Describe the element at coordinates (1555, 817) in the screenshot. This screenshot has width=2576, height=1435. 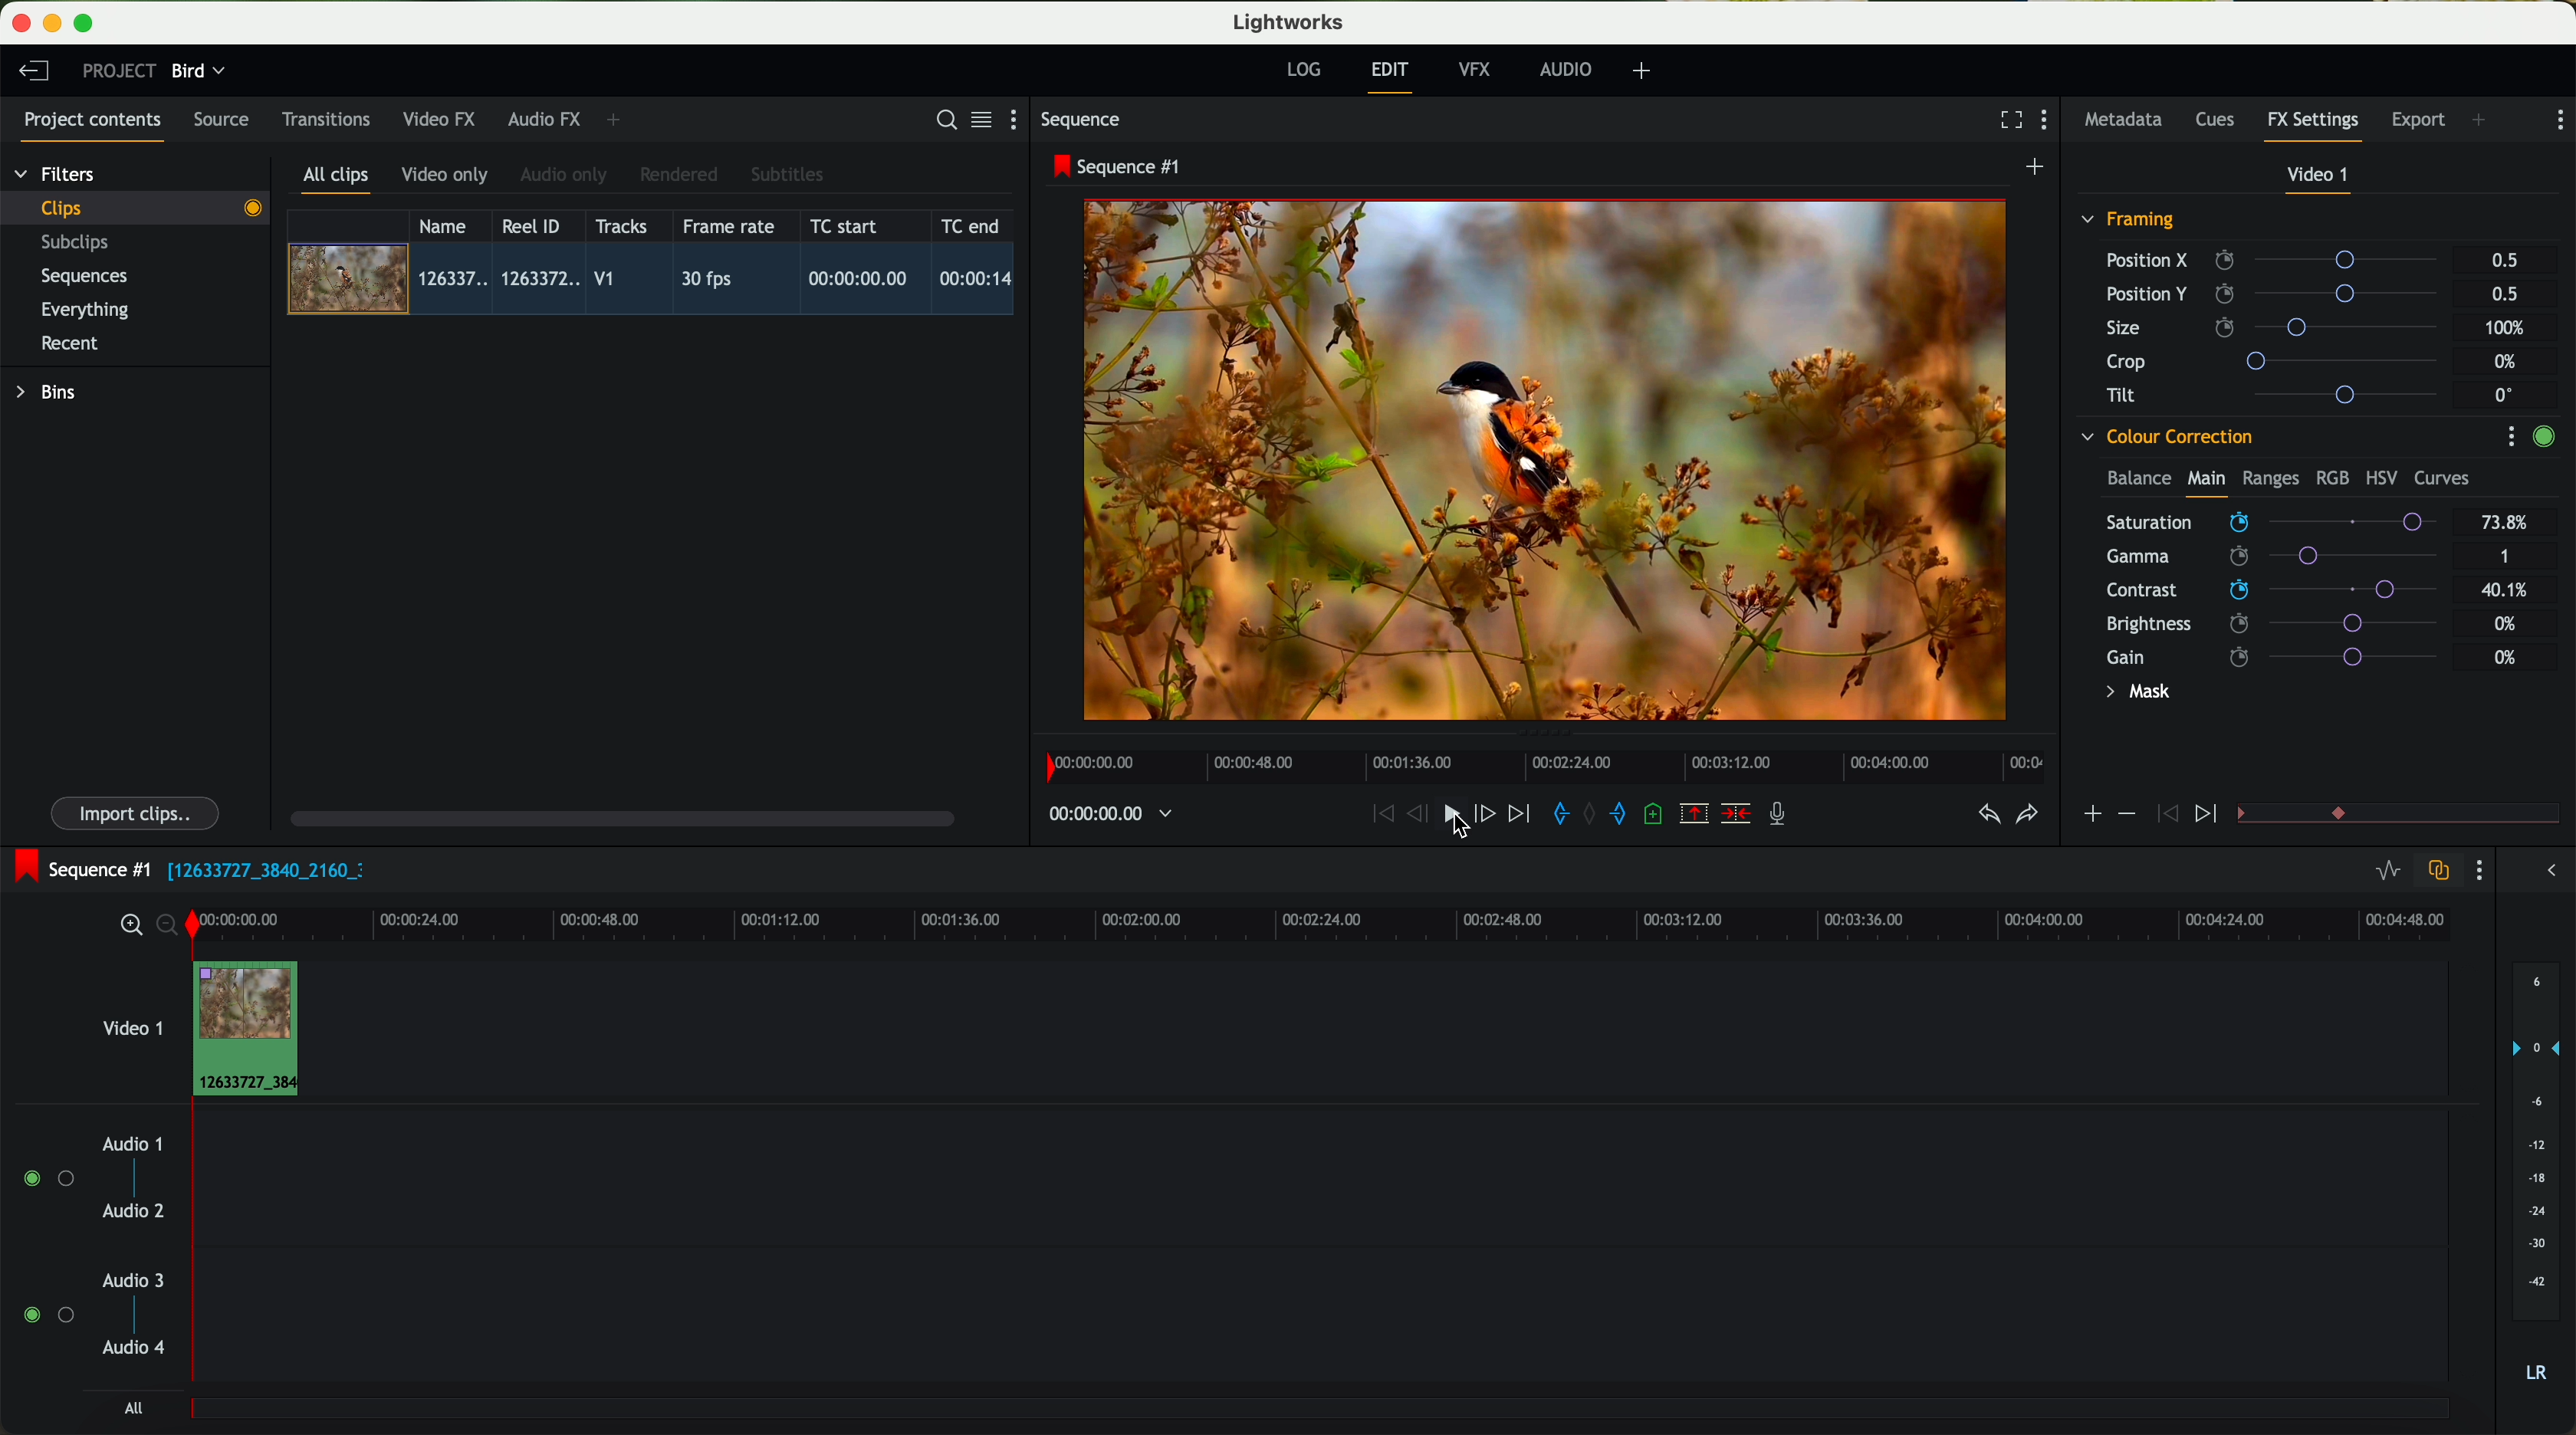
I see `add 'in' mark` at that location.